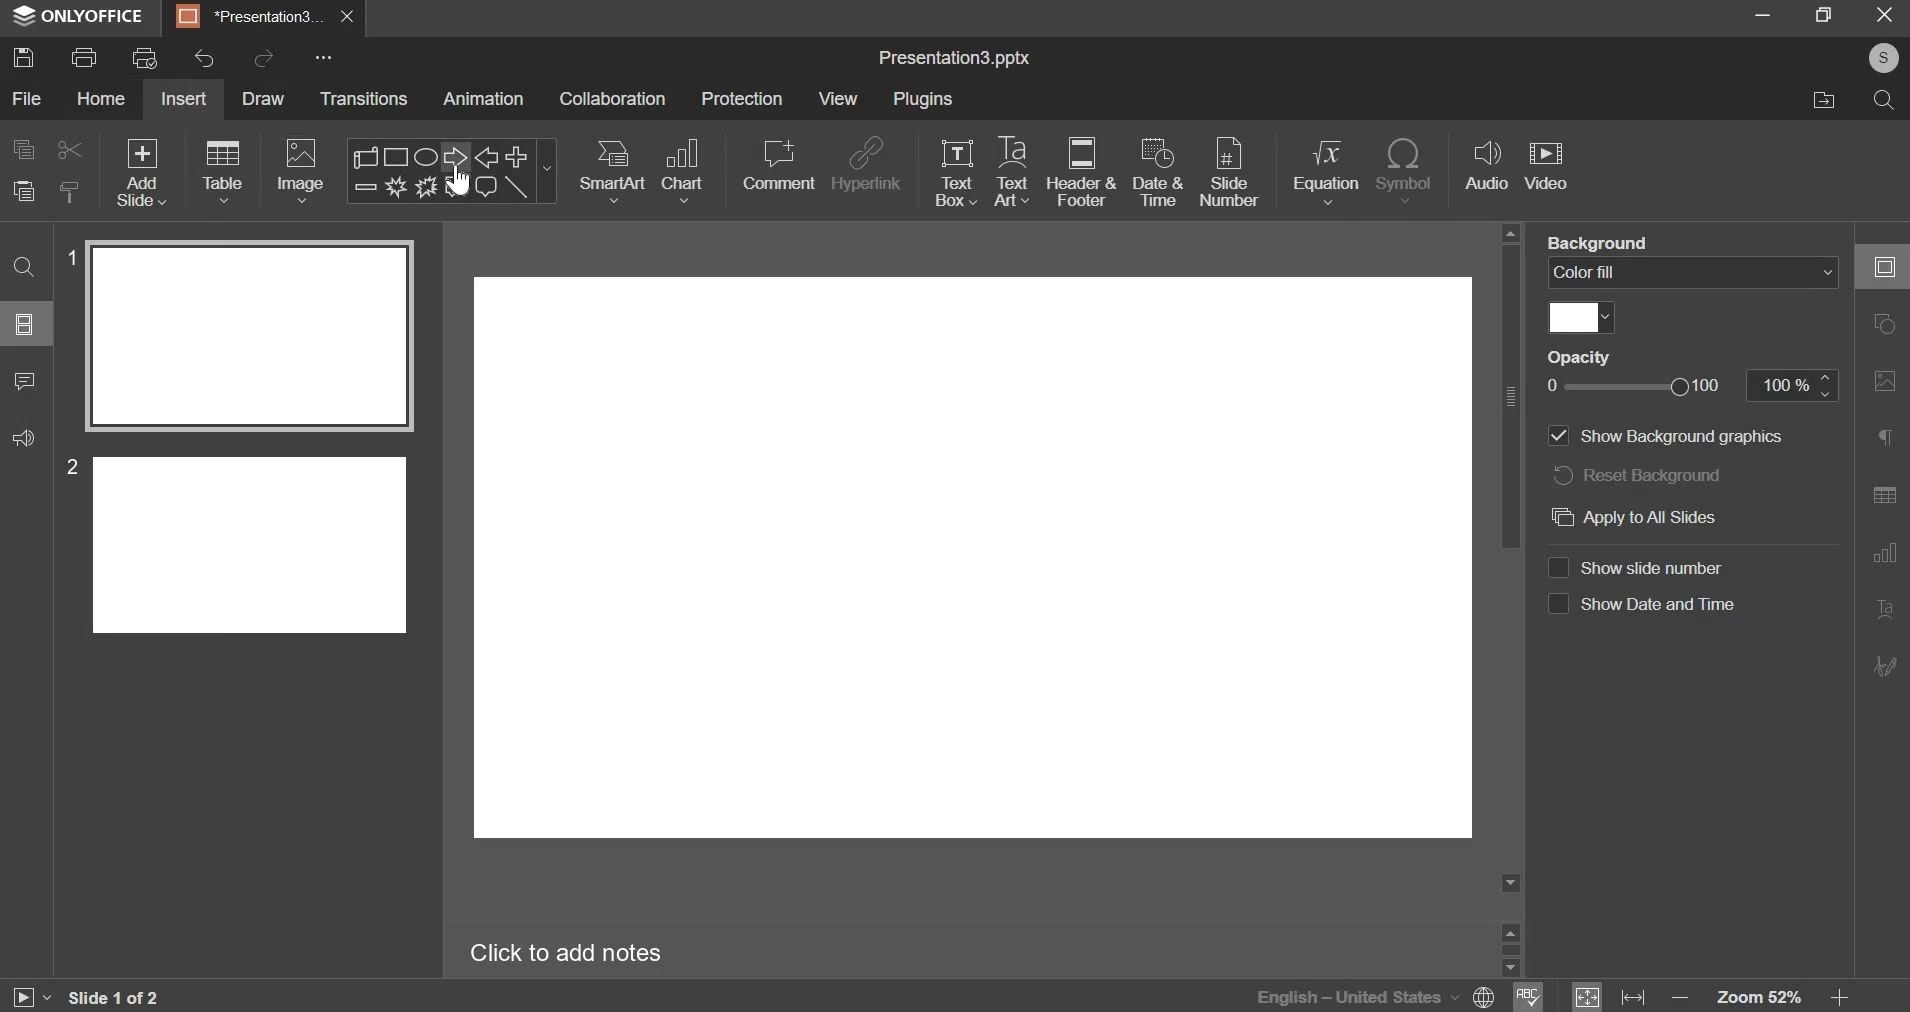 The image size is (1910, 1012). Describe the element at coordinates (71, 190) in the screenshot. I see `paste` at that location.